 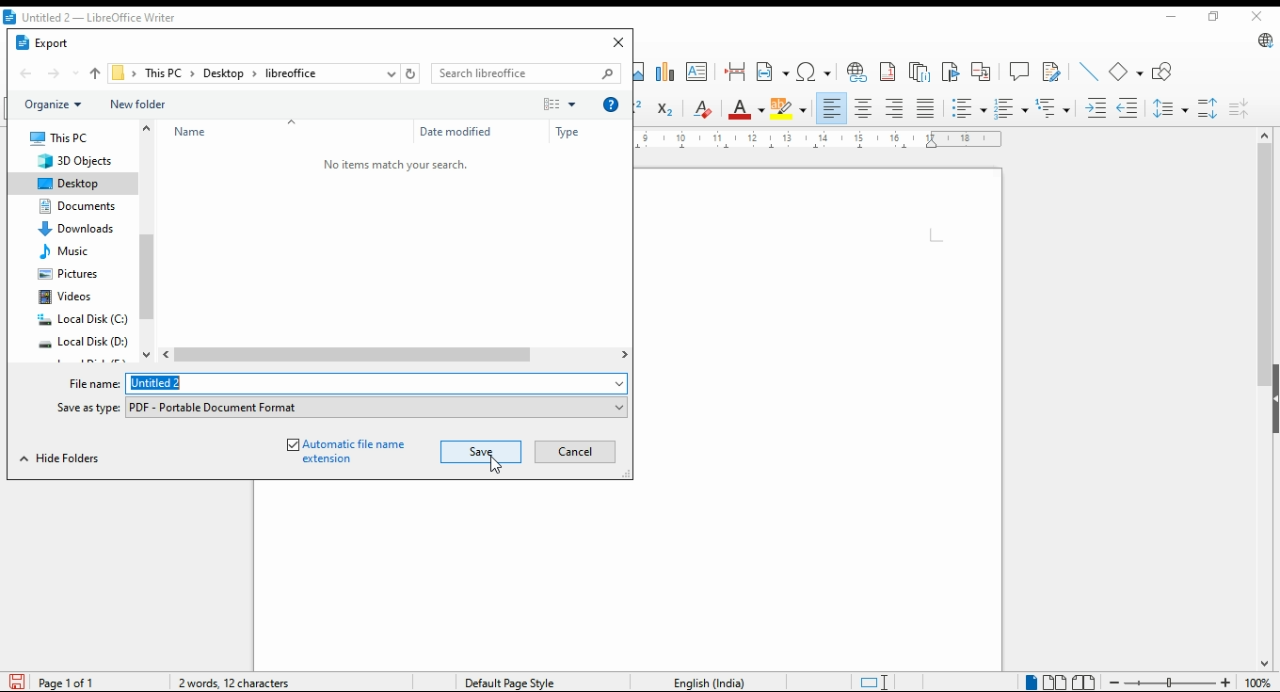 I want to click on checkbox: automatic filename extension, so click(x=342, y=448).